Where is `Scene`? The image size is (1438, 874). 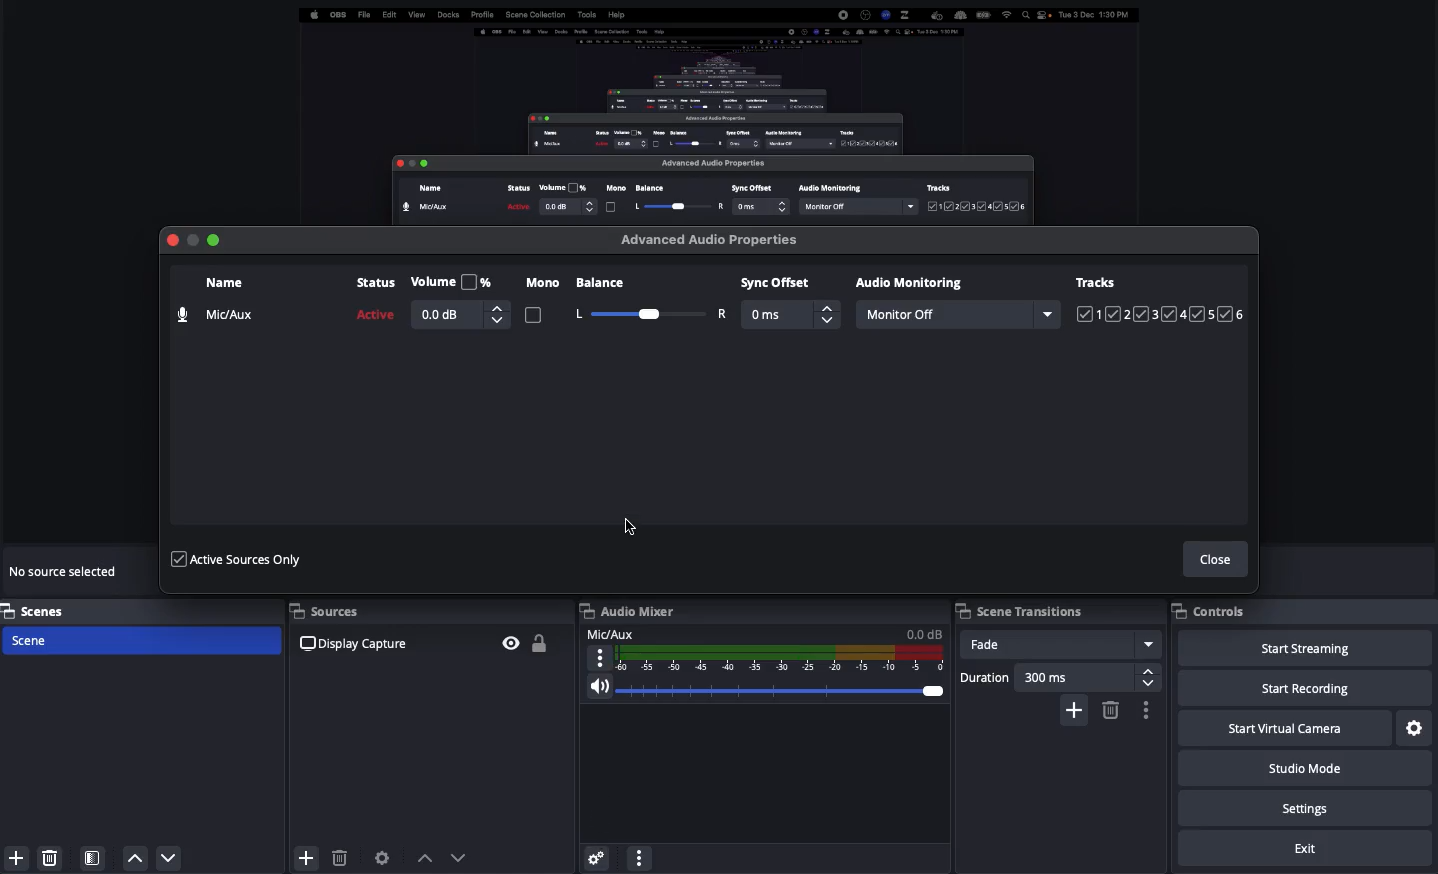 Scene is located at coordinates (143, 641).